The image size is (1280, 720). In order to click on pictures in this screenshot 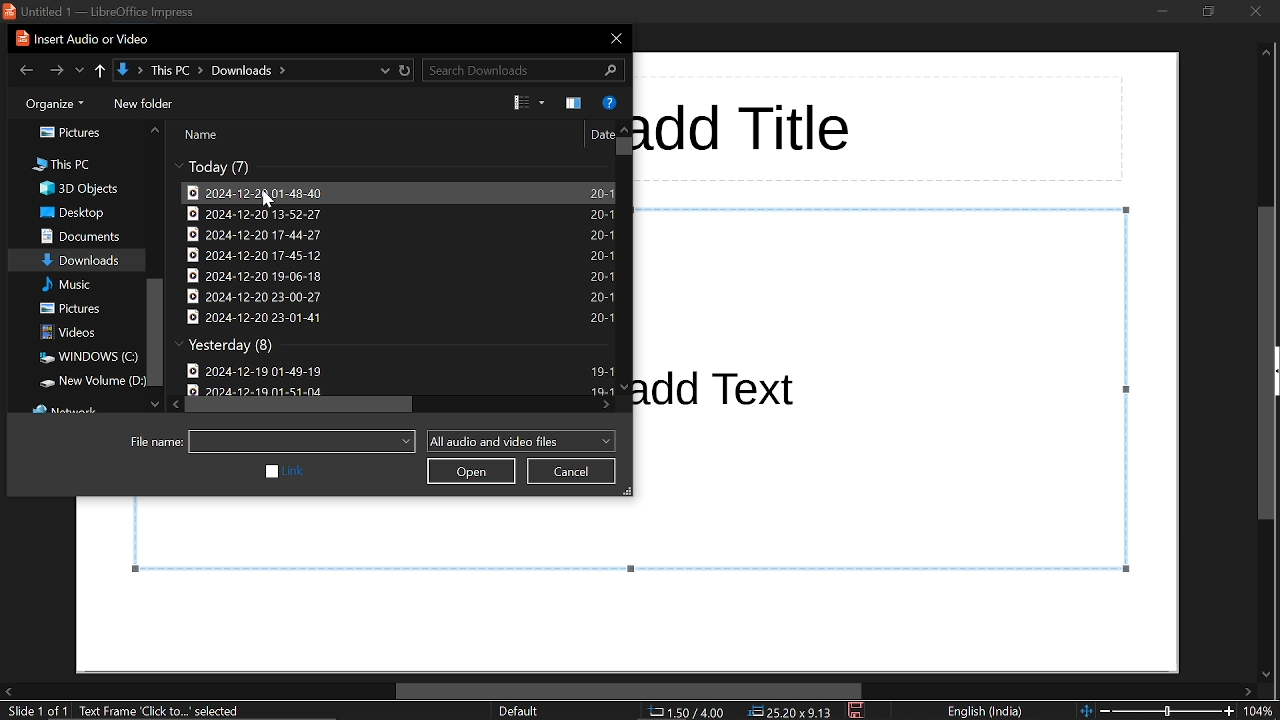, I will do `click(83, 309)`.